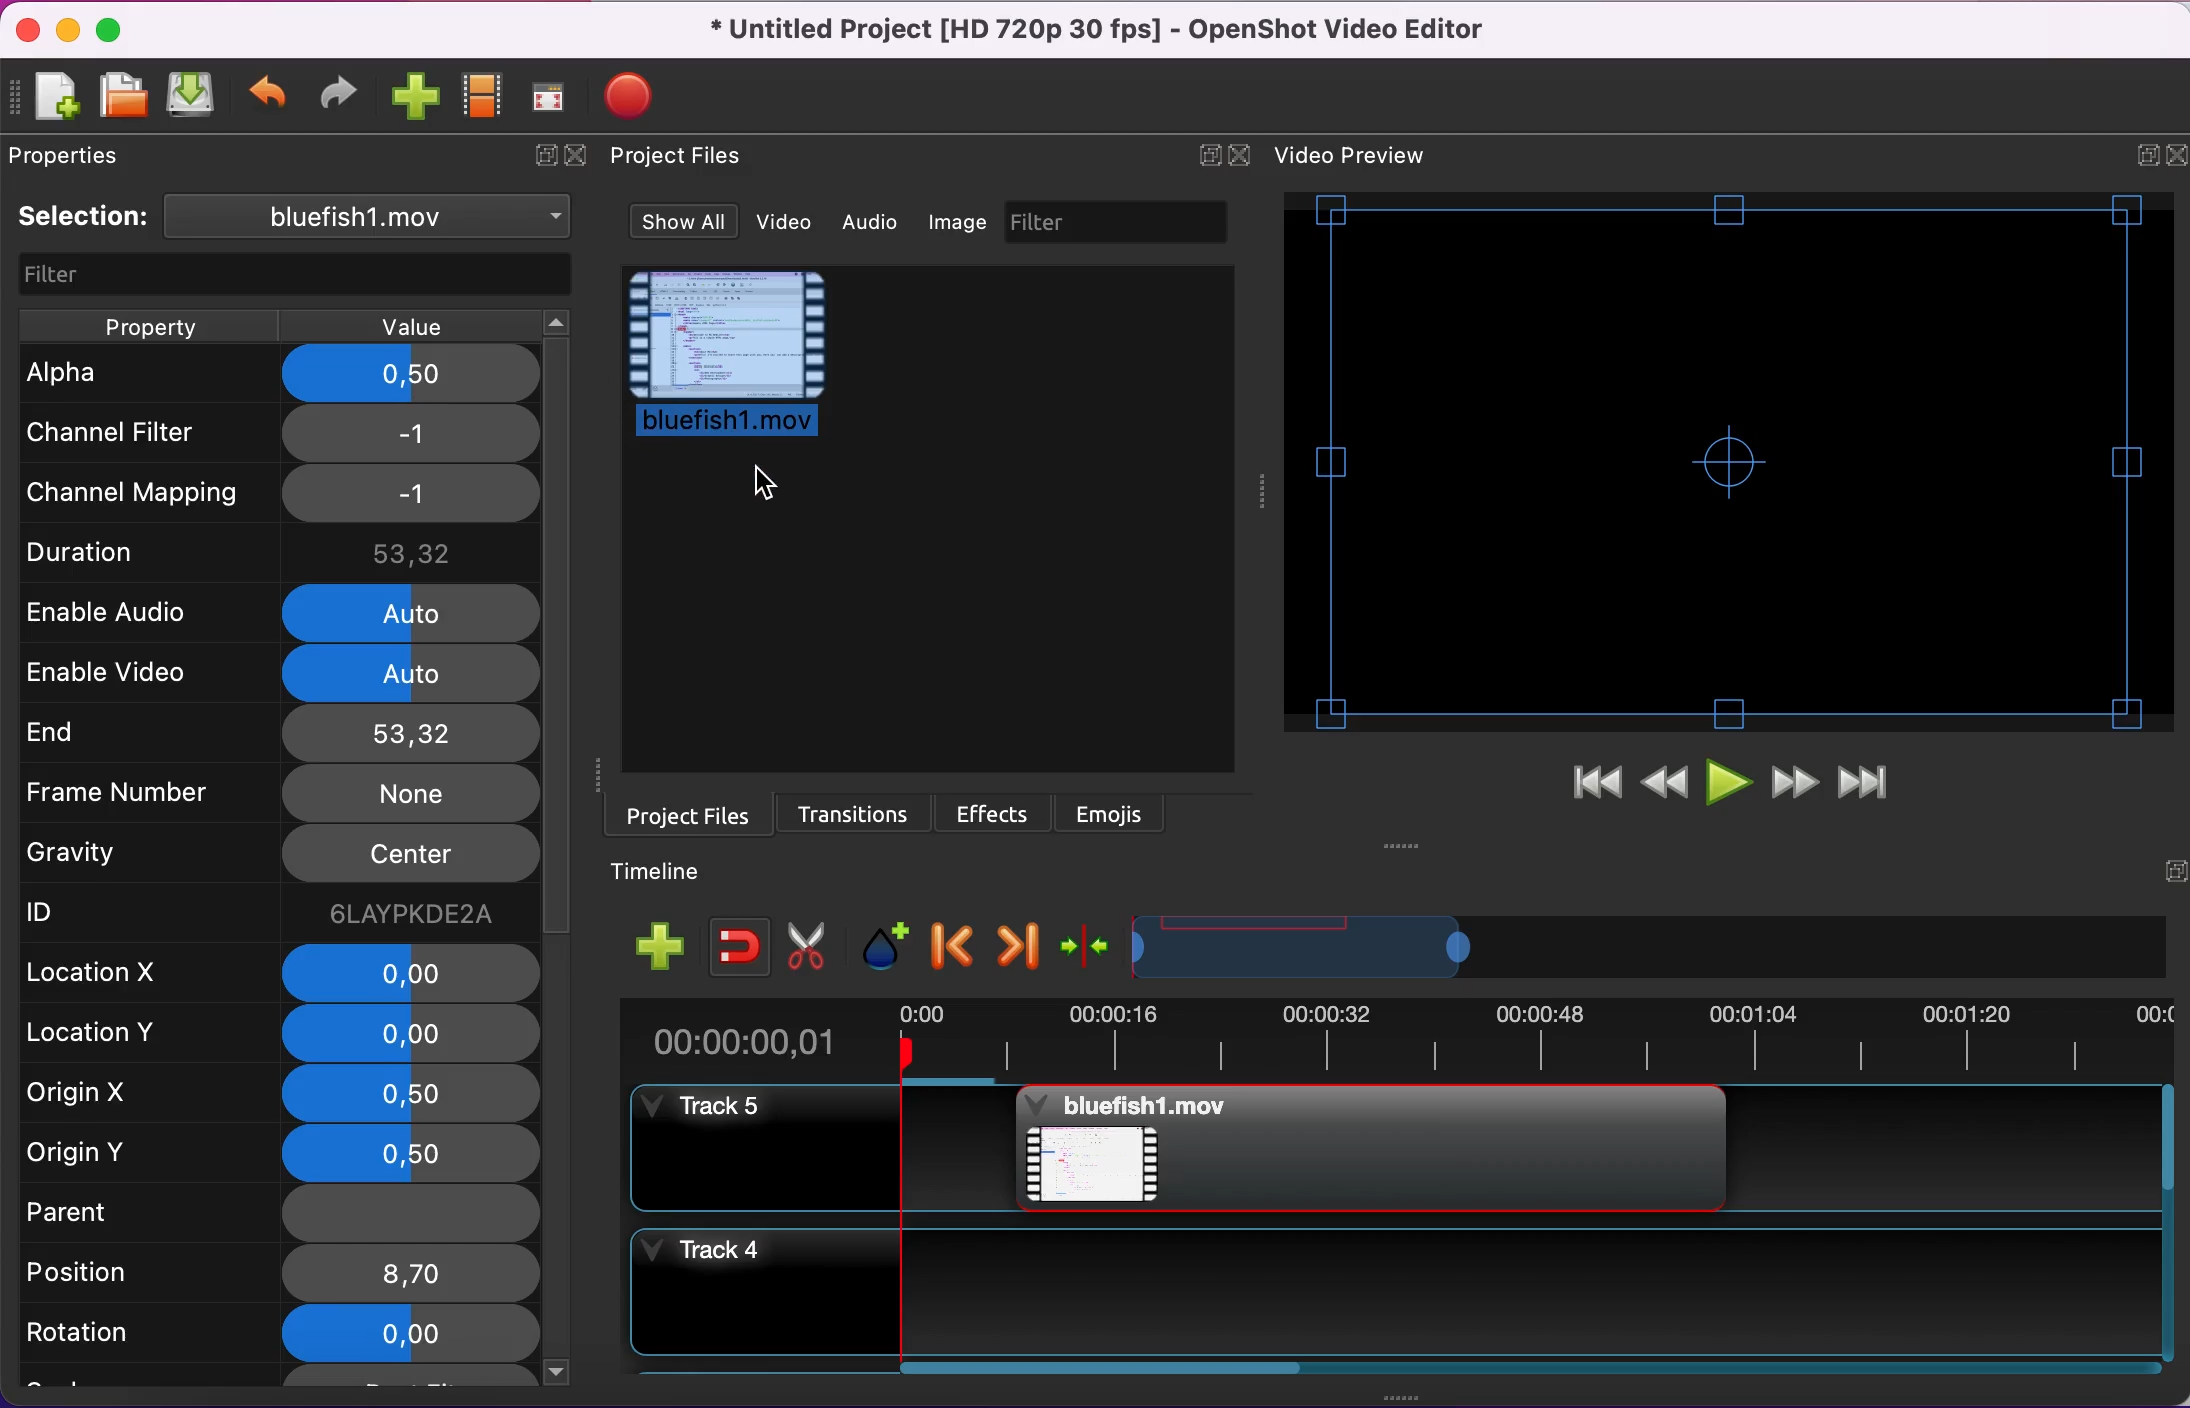 The image size is (2190, 1408). I want to click on Track 5, so click(1940, 1149).